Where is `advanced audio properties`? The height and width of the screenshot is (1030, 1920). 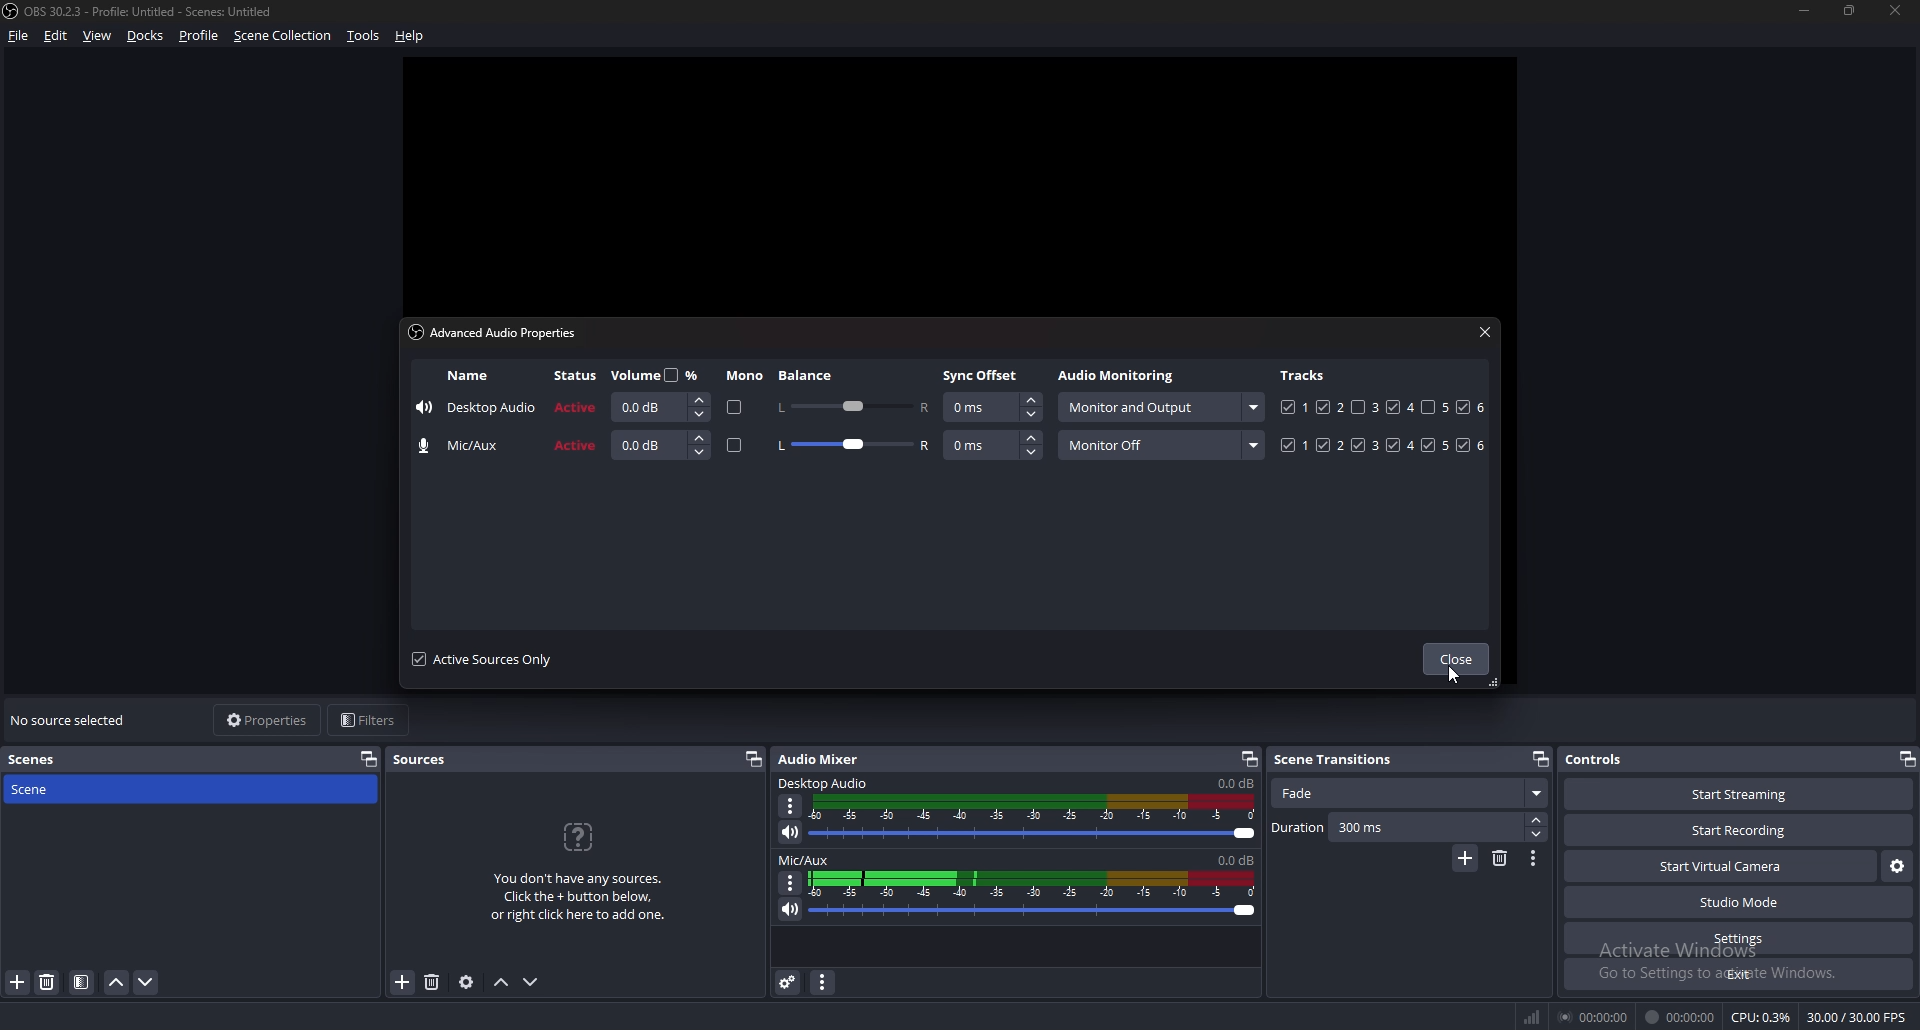 advanced audio properties is located at coordinates (499, 332).